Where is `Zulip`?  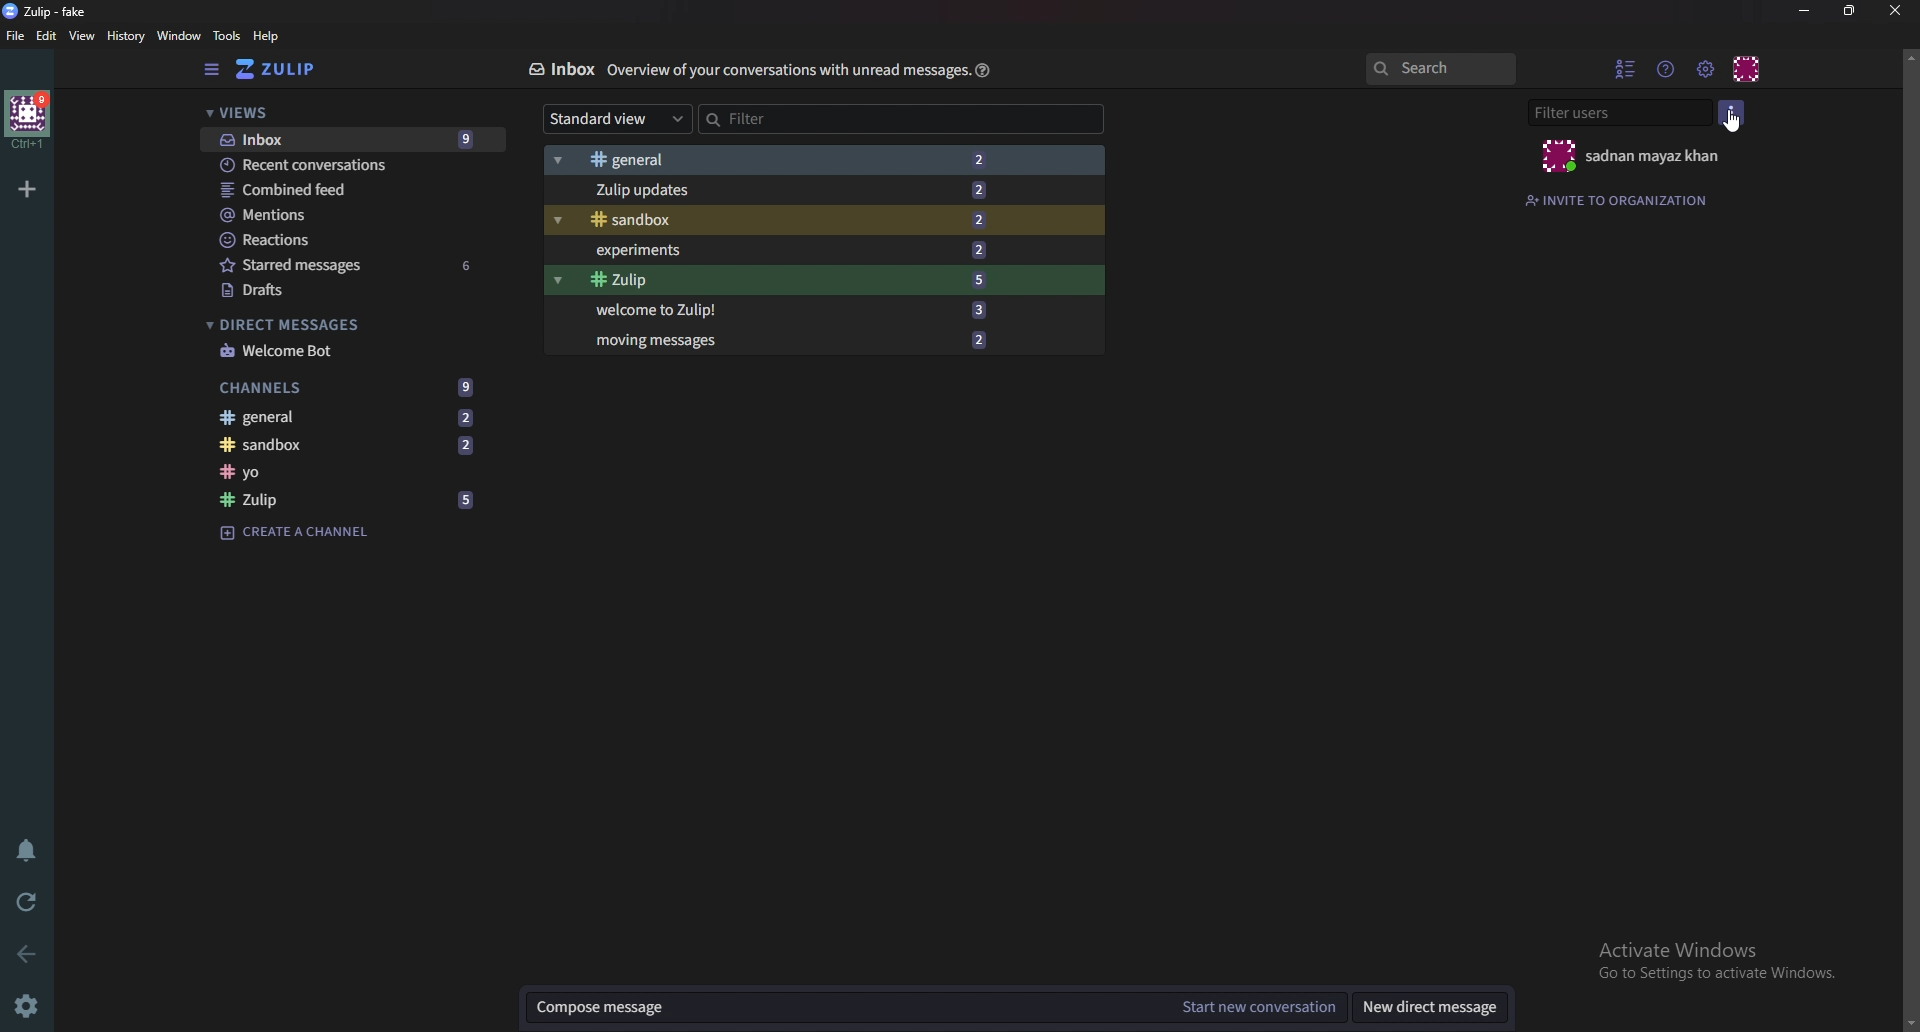 Zulip is located at coordinates (351, 498).